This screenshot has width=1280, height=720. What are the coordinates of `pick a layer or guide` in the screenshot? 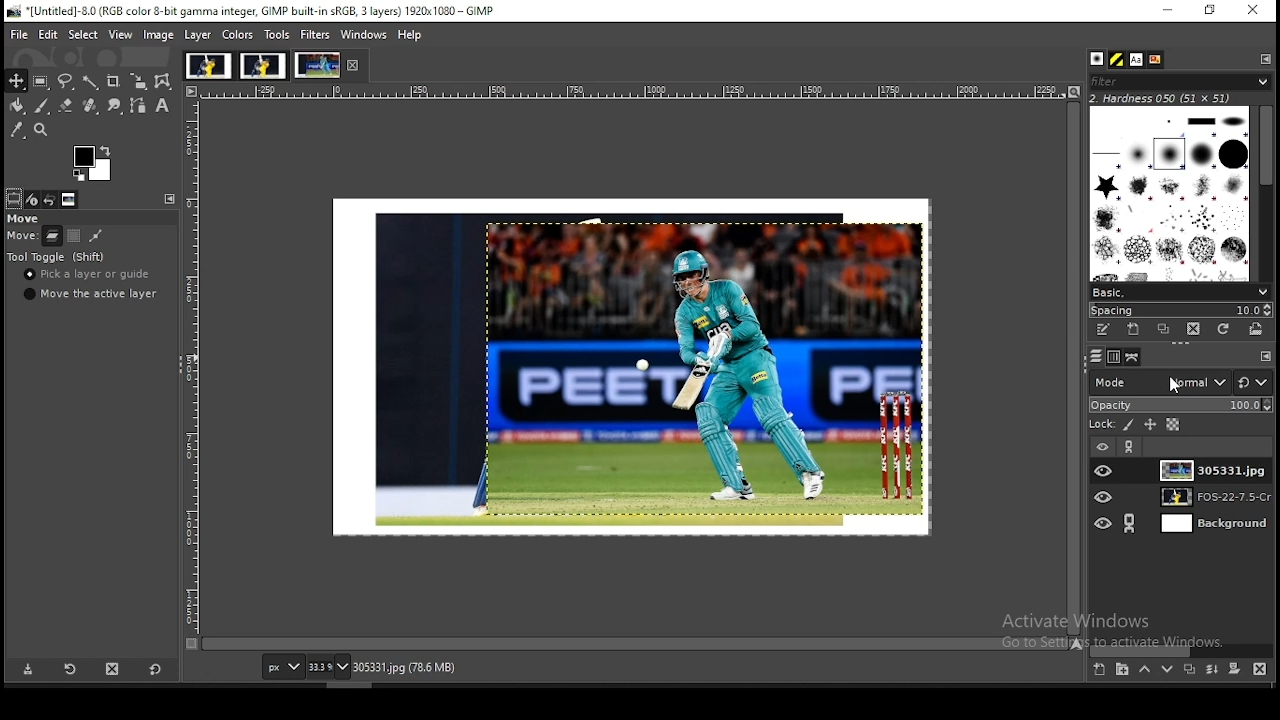 It's located at (90, 274).